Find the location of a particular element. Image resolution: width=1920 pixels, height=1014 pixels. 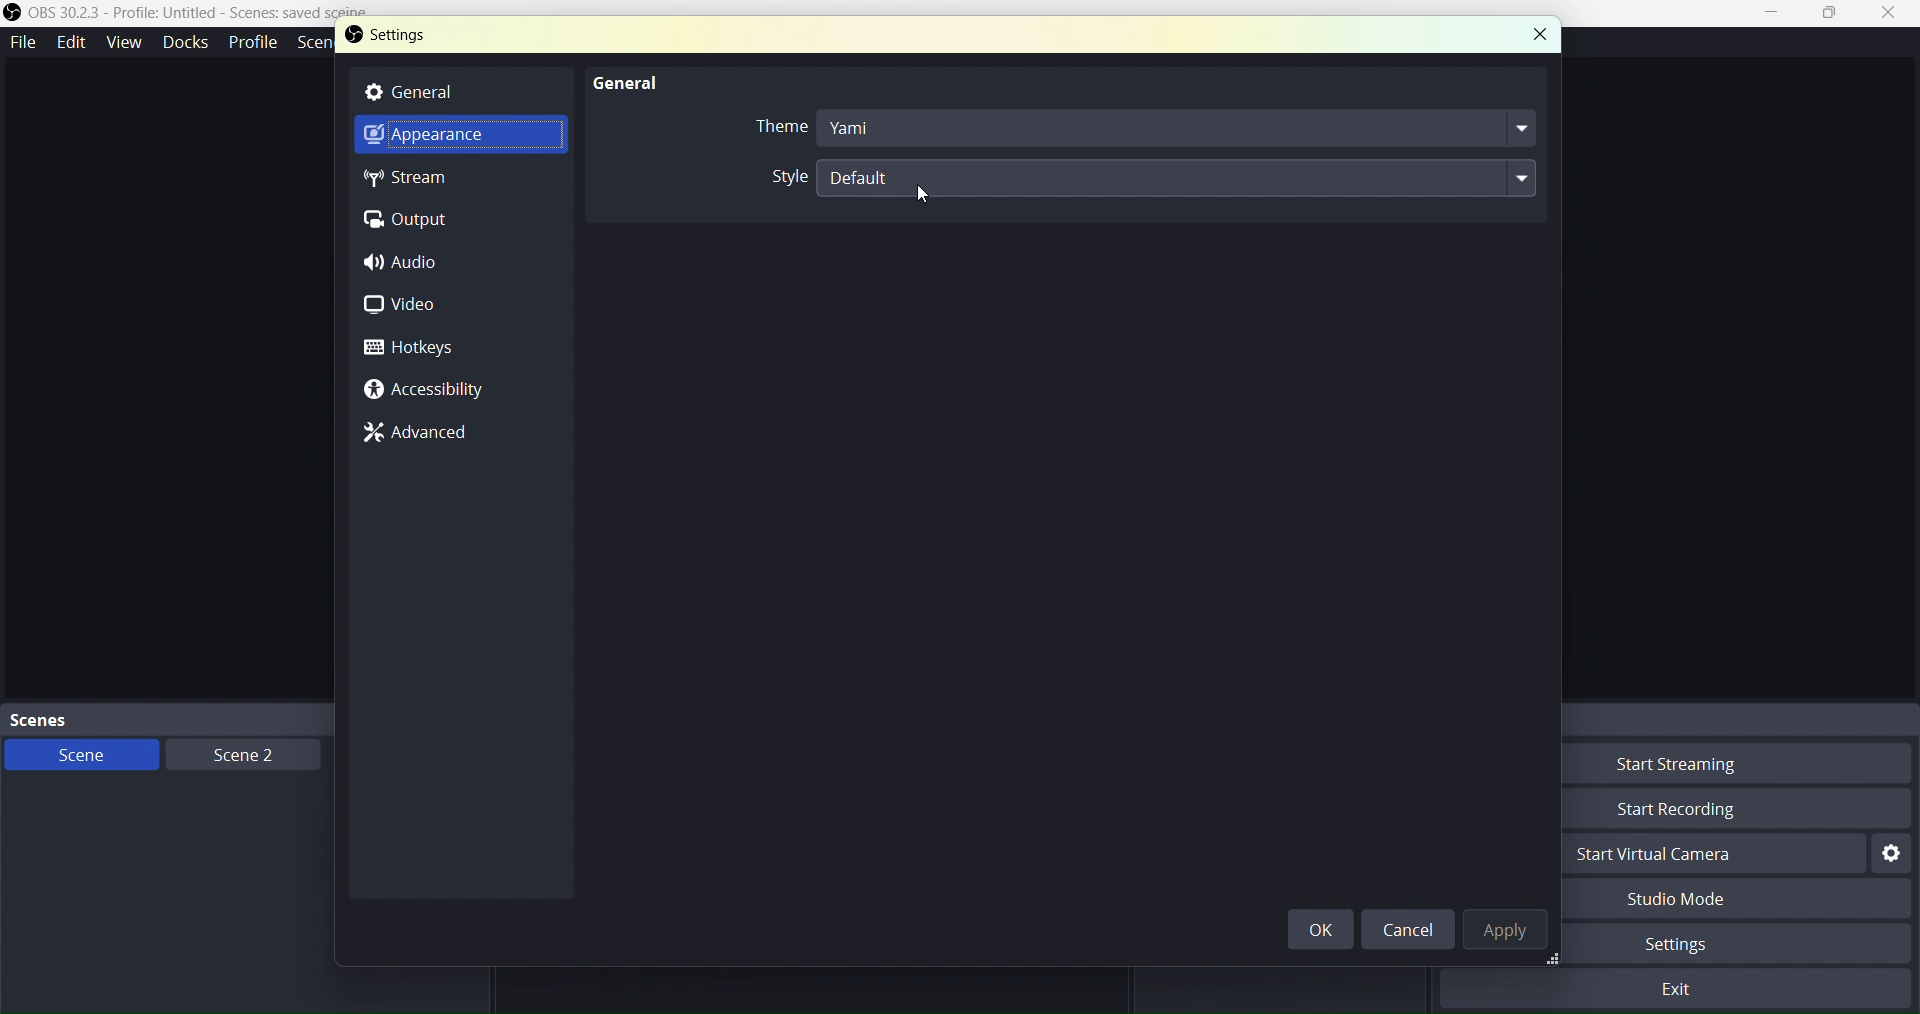

Scenes is located at coordinates (220, 718).